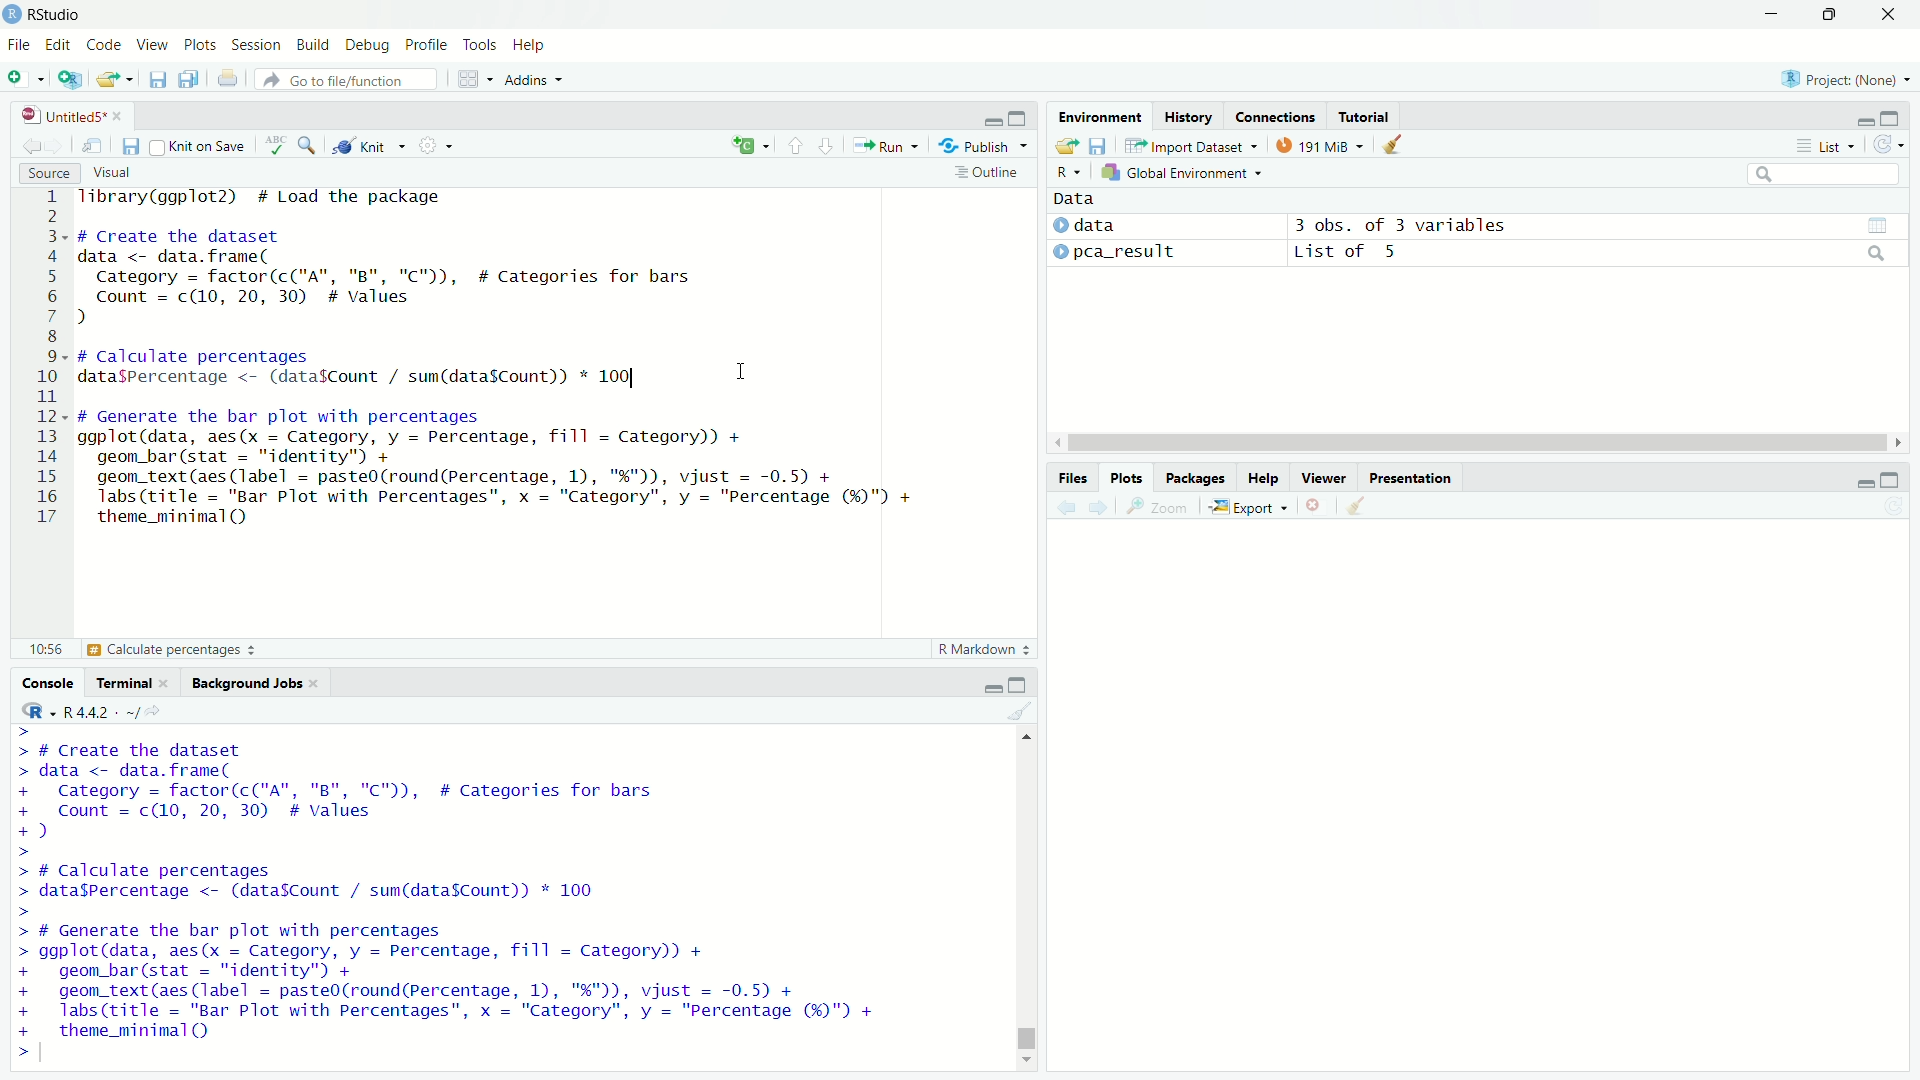 This screenshot has height=1080, width=1920. What do you see at coordinates (471, 78) in the screenshot?
I see `workspace panes` at bounding box center [471, 78].